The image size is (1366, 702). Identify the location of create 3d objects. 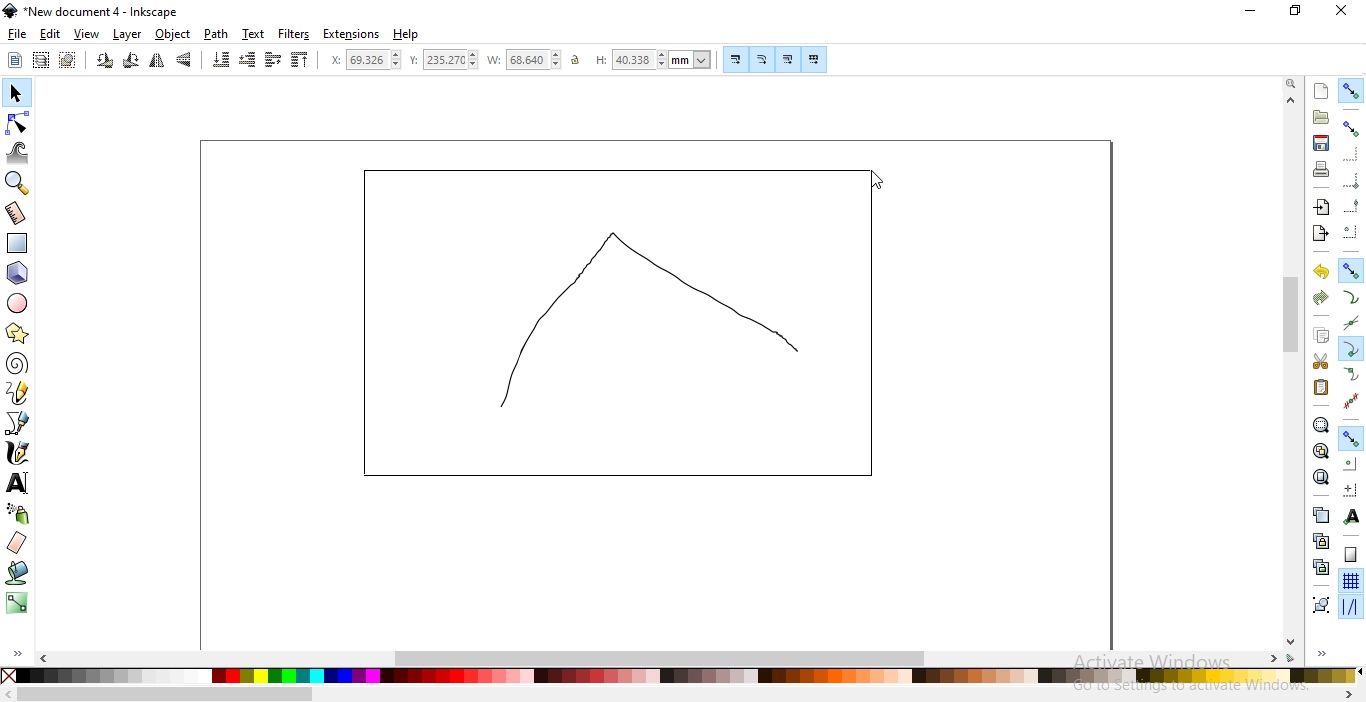
(18, 274).